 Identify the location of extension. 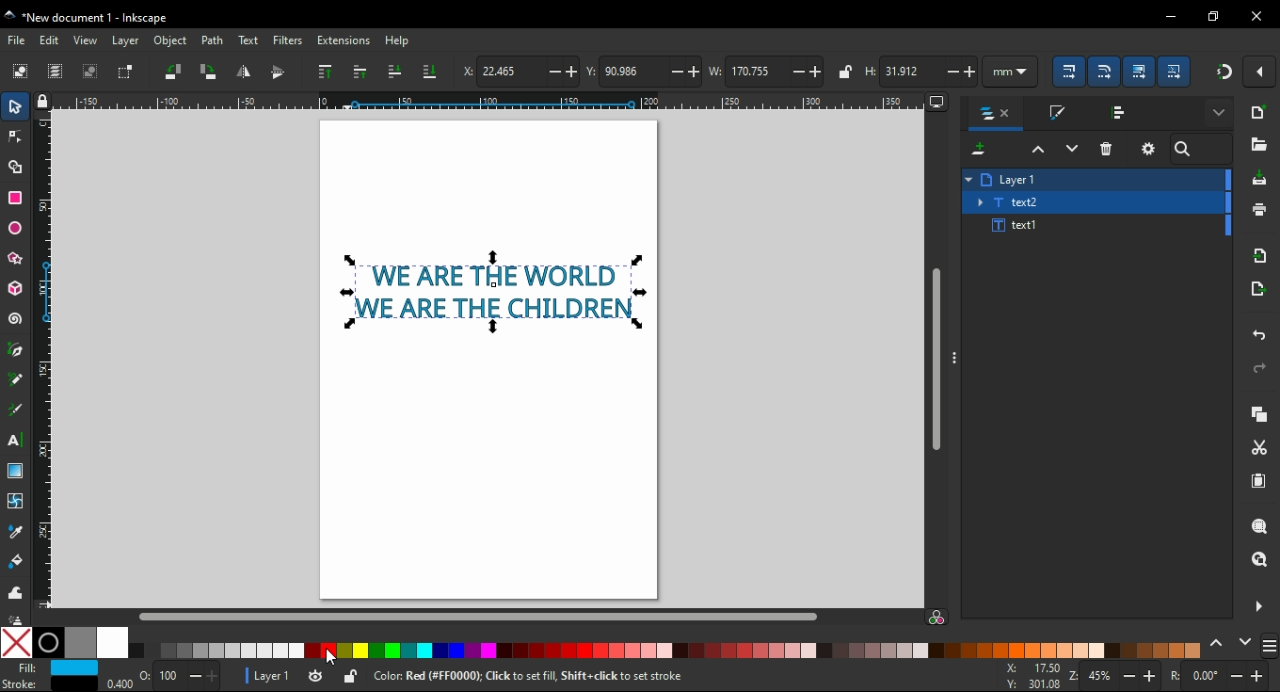
(343, 42).